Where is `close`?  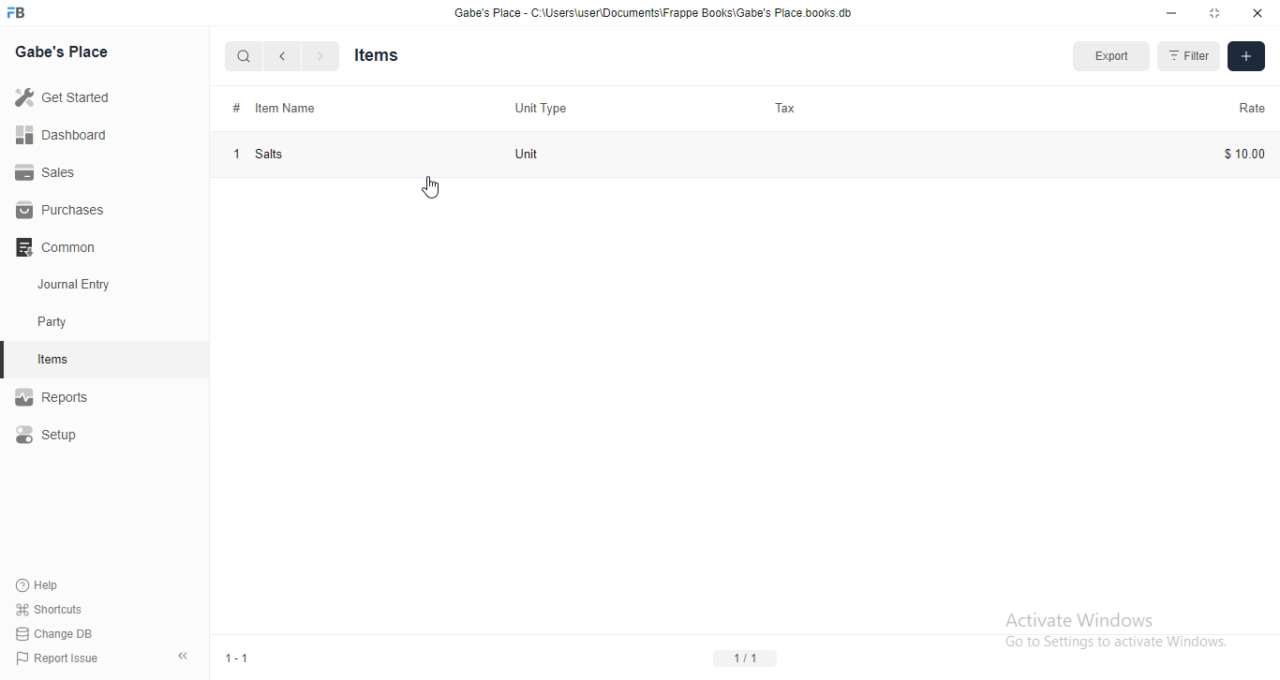 close is located at coordinates (1258, 13).